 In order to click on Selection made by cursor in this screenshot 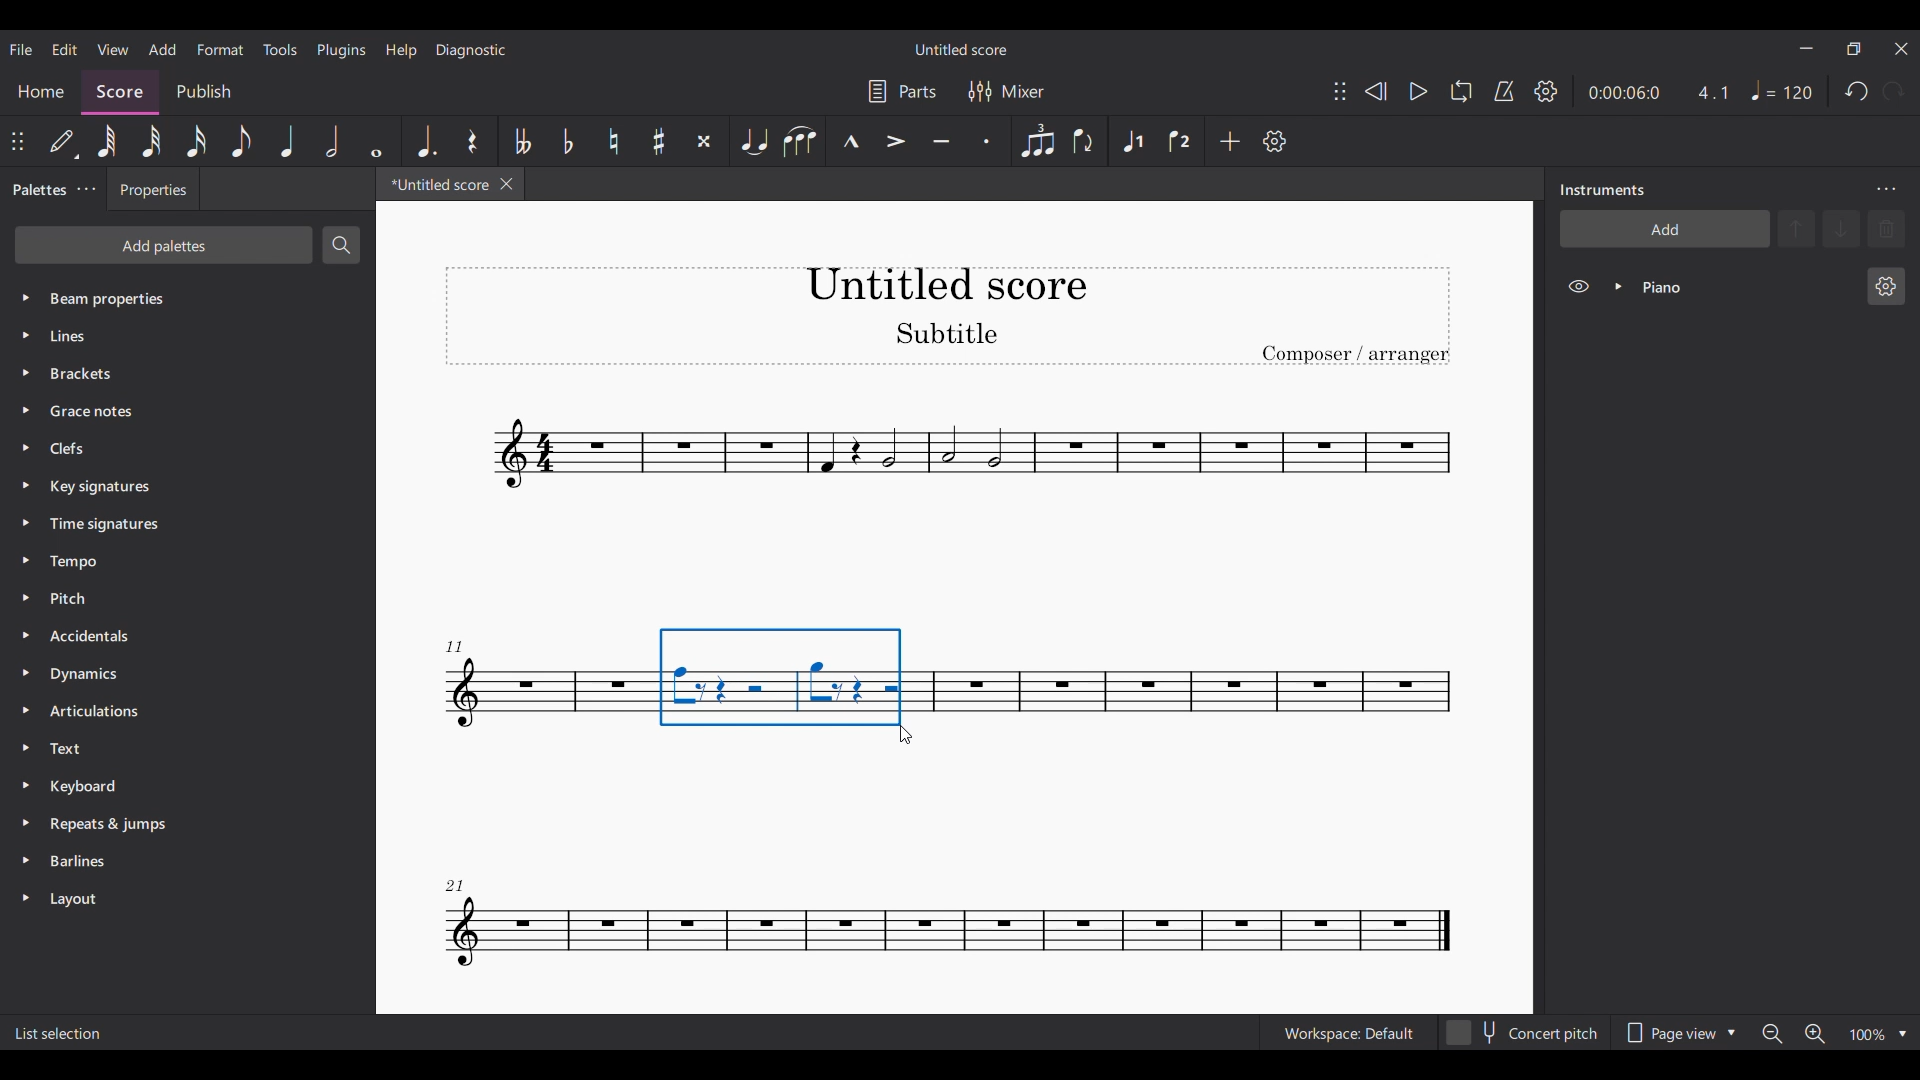, I will do `click(781, 677)`.